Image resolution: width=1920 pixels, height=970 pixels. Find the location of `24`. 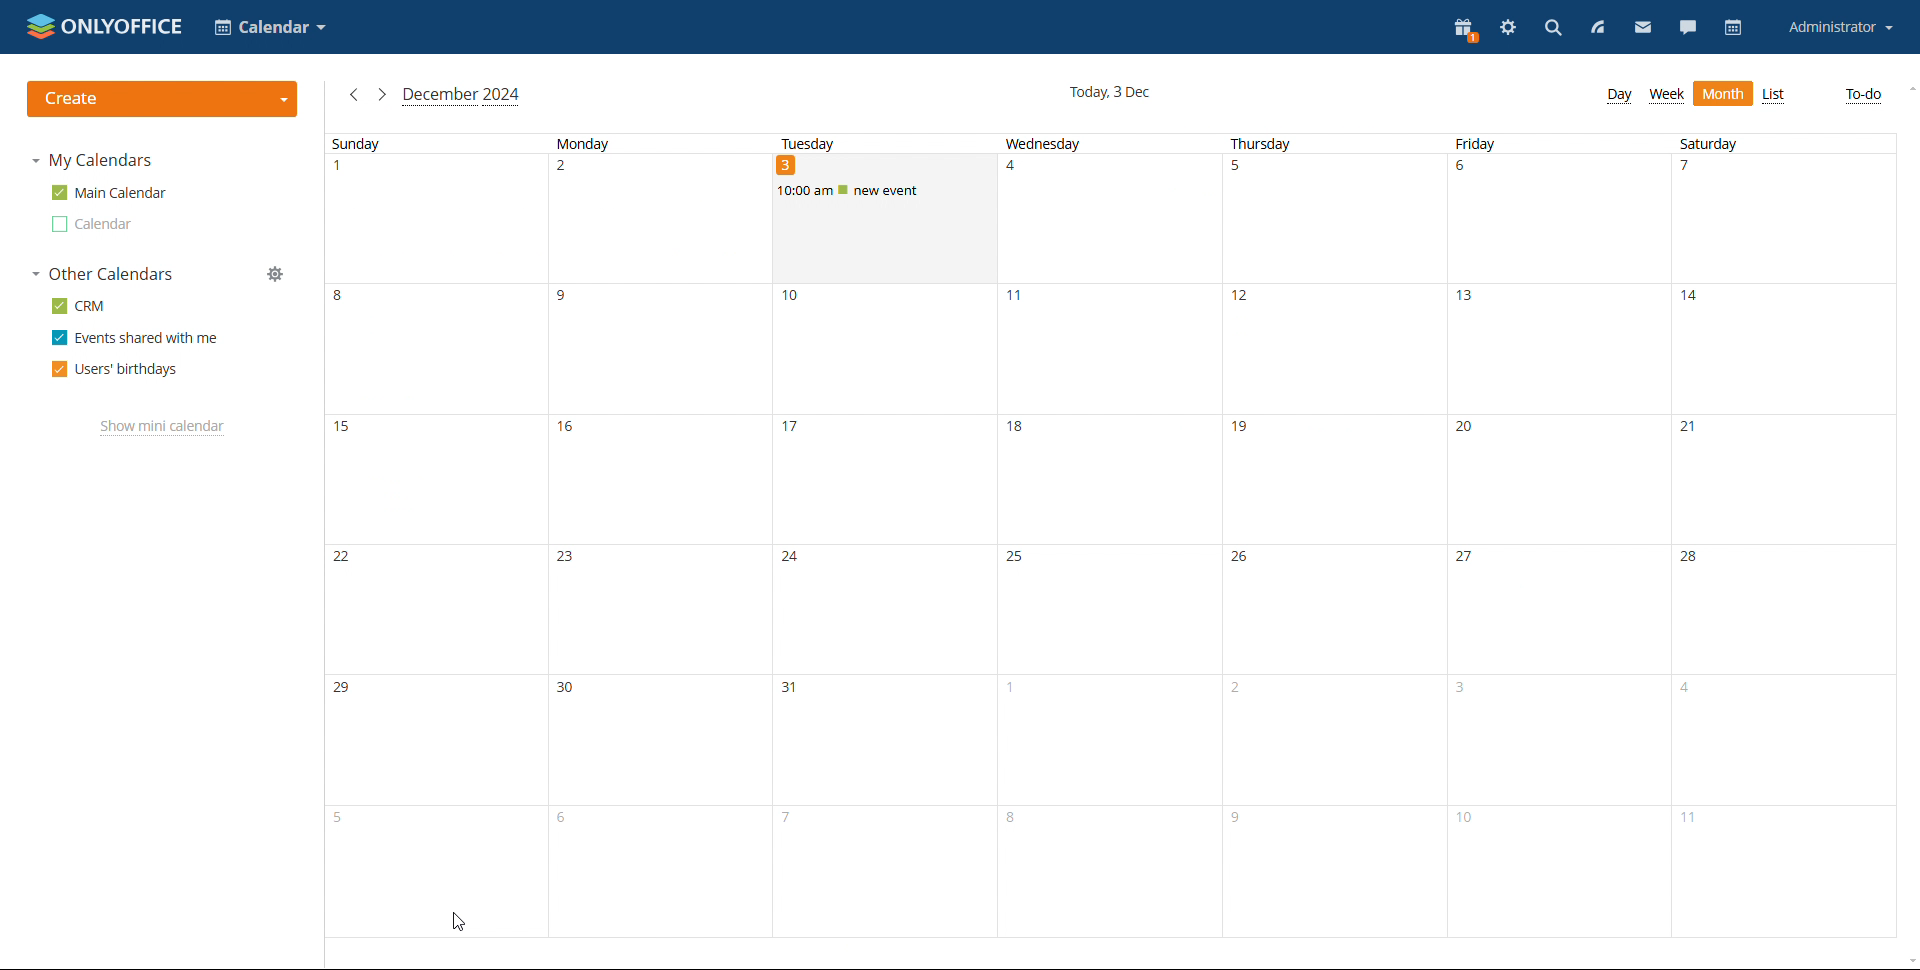

24 is located at coordinates (882, 610).